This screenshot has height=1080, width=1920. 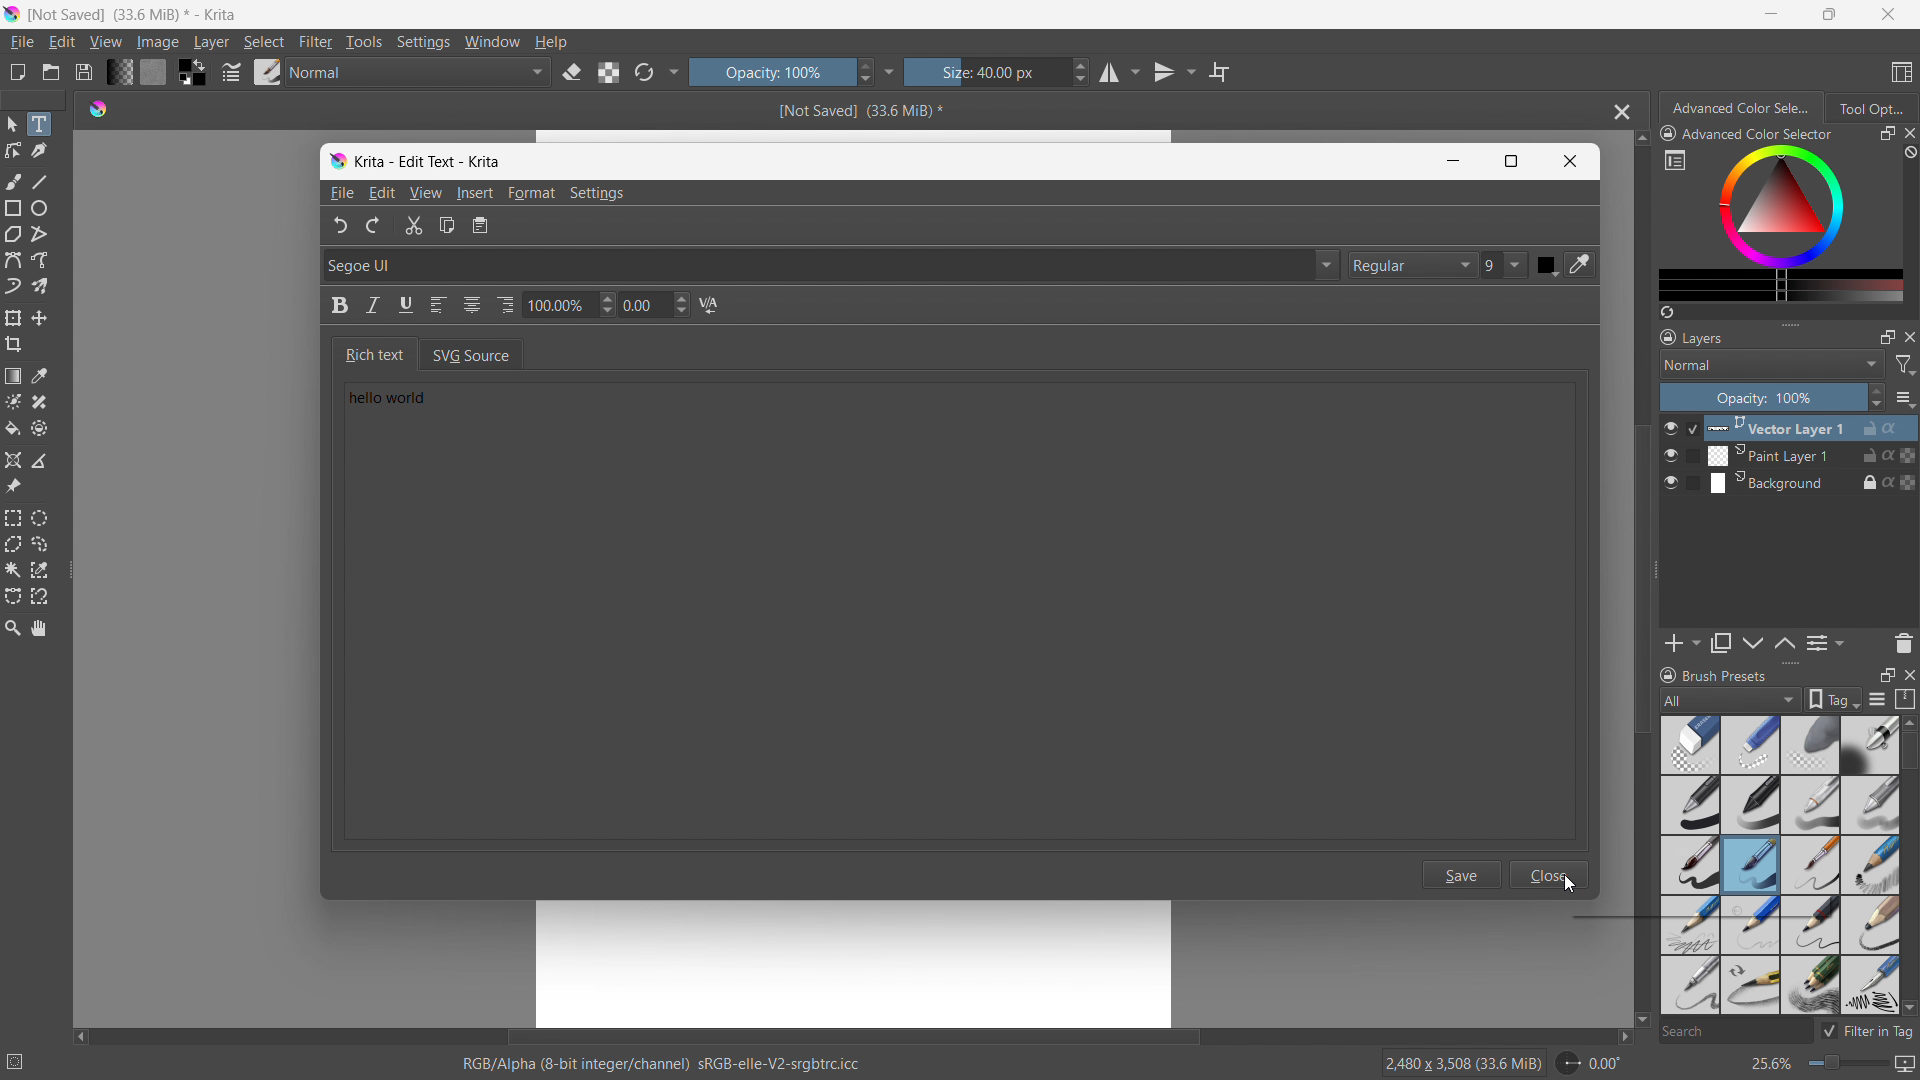 I want to click on more settings, so click(x=675, y=70).